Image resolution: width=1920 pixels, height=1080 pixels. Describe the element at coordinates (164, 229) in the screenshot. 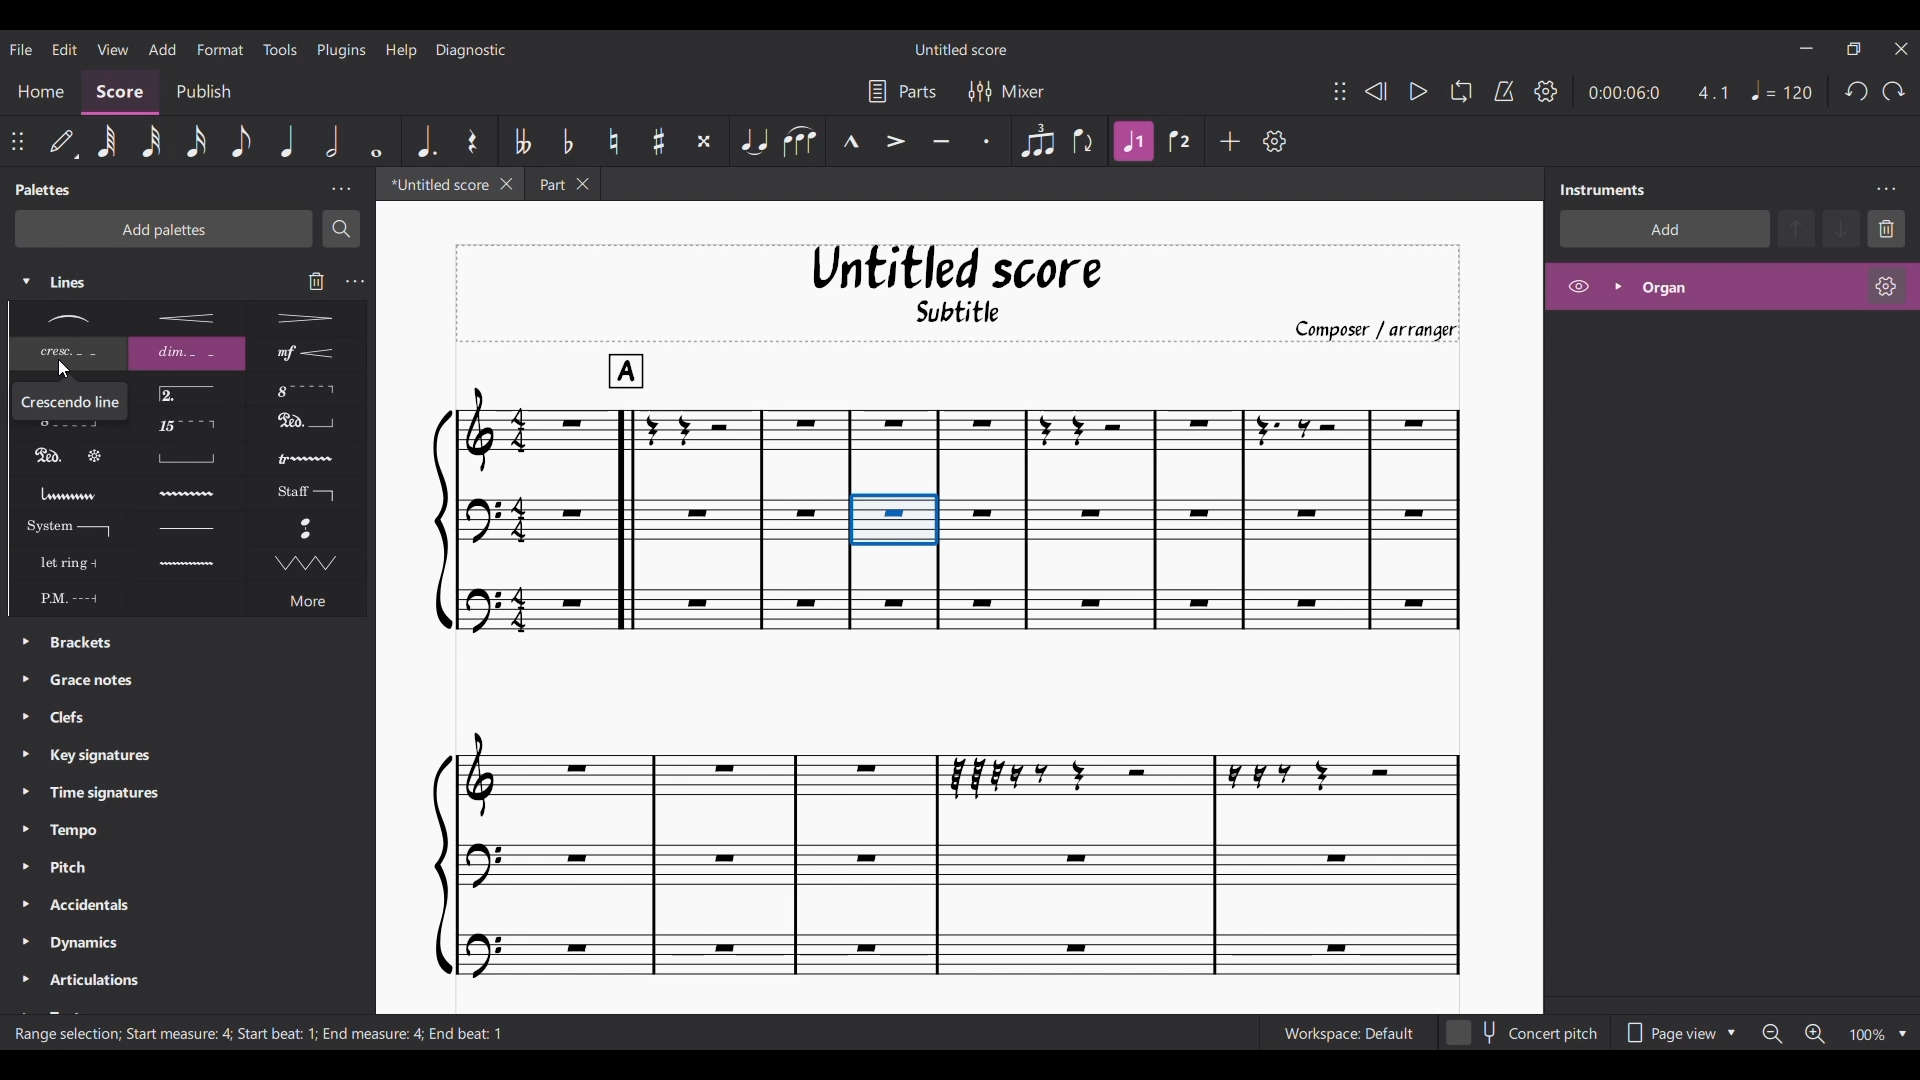

I see `Add palette` at that location.